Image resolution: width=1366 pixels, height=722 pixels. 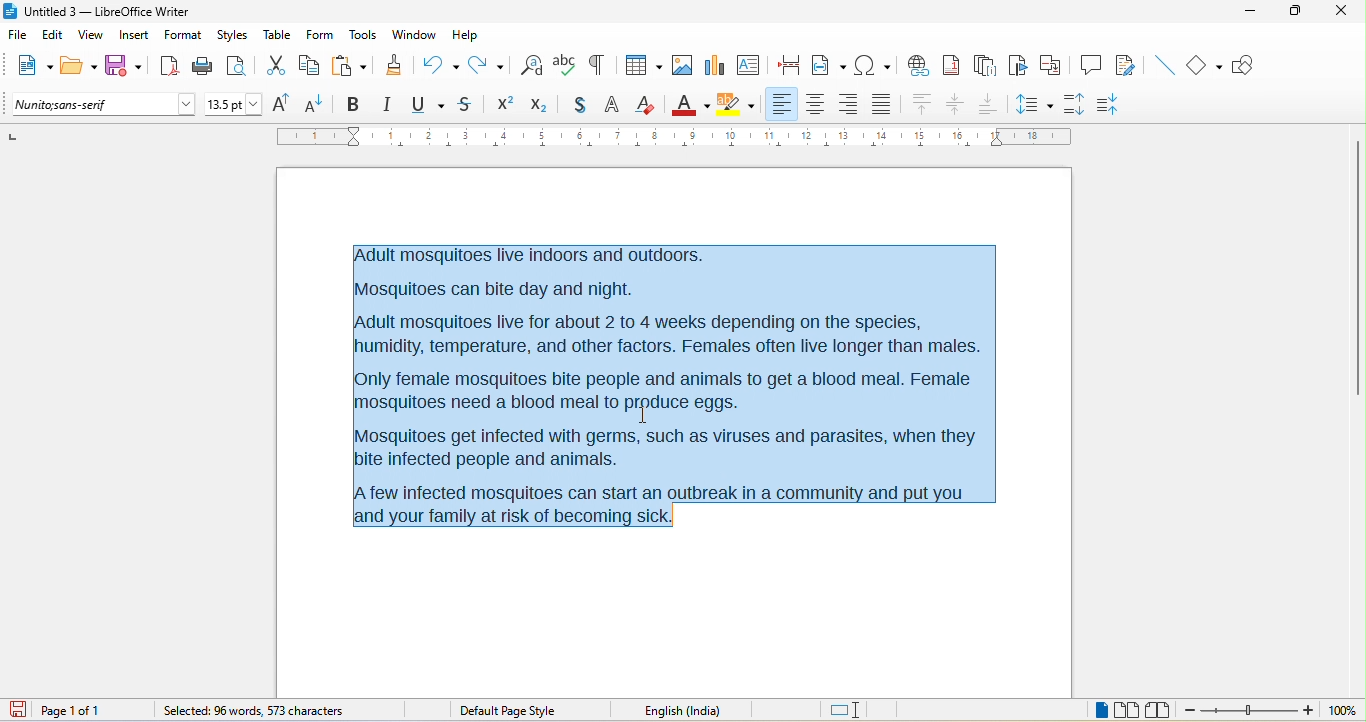 I want to click on print preview, so click(x=241, y=64).